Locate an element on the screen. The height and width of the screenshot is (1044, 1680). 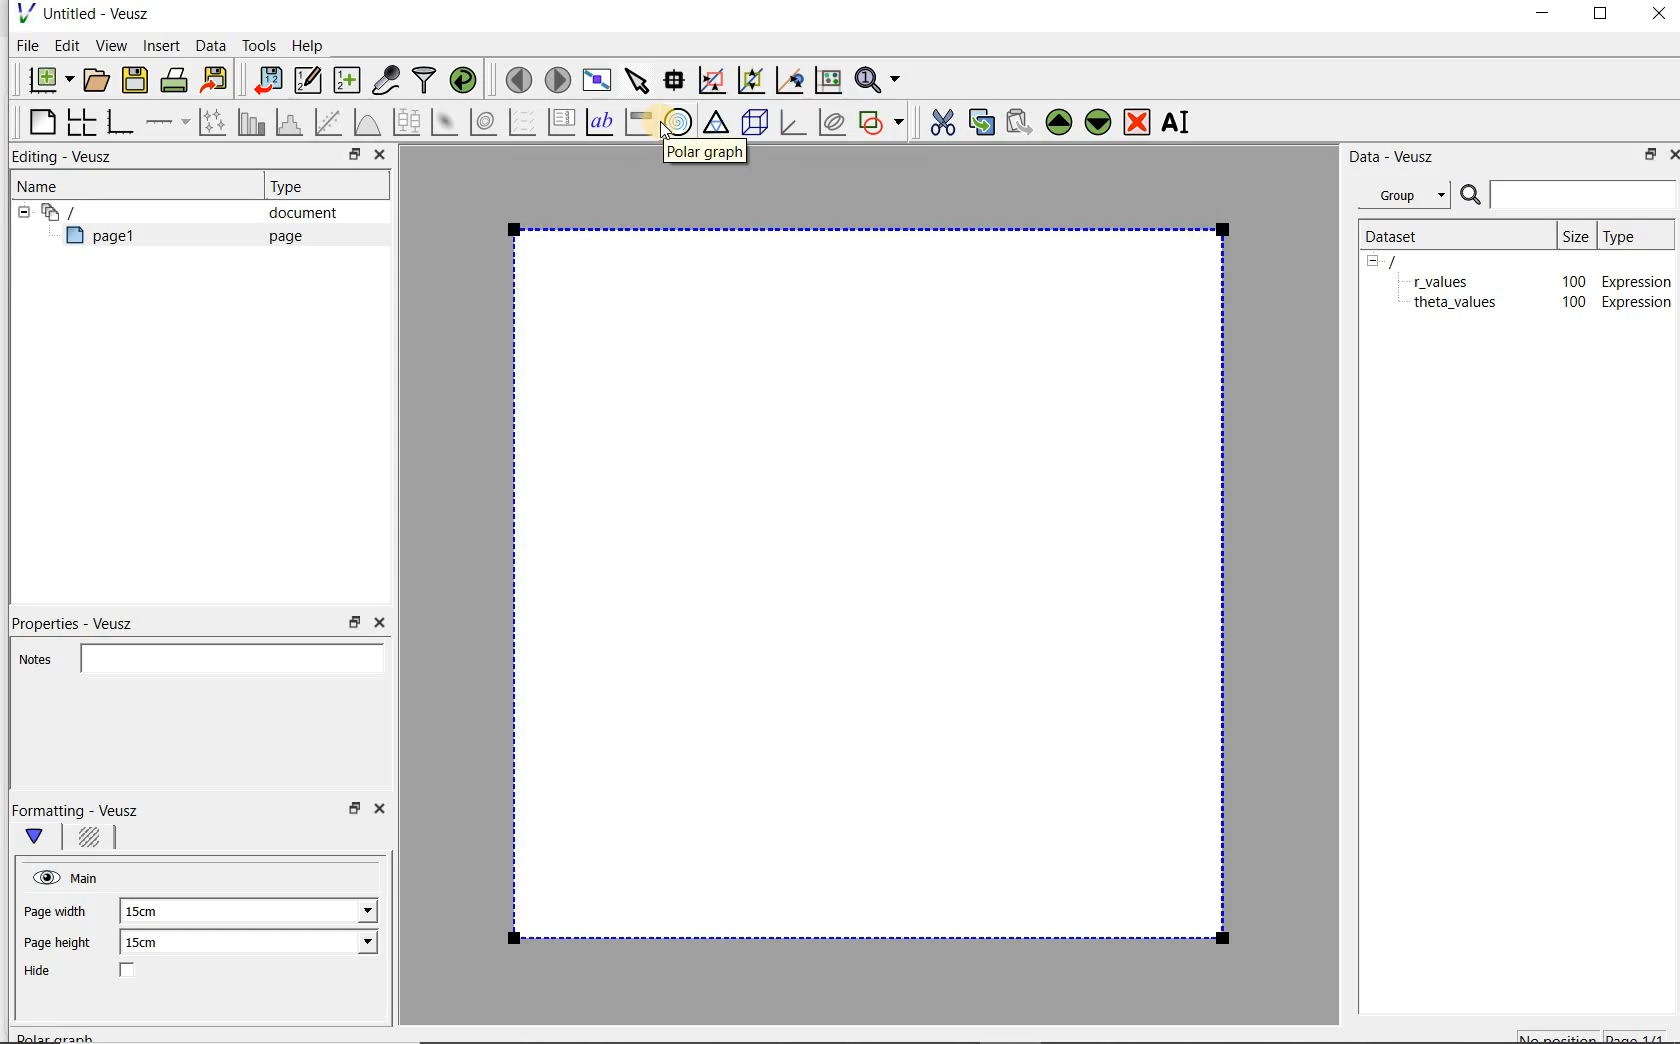
Fit a function to data is located at coordinates (331, 122).